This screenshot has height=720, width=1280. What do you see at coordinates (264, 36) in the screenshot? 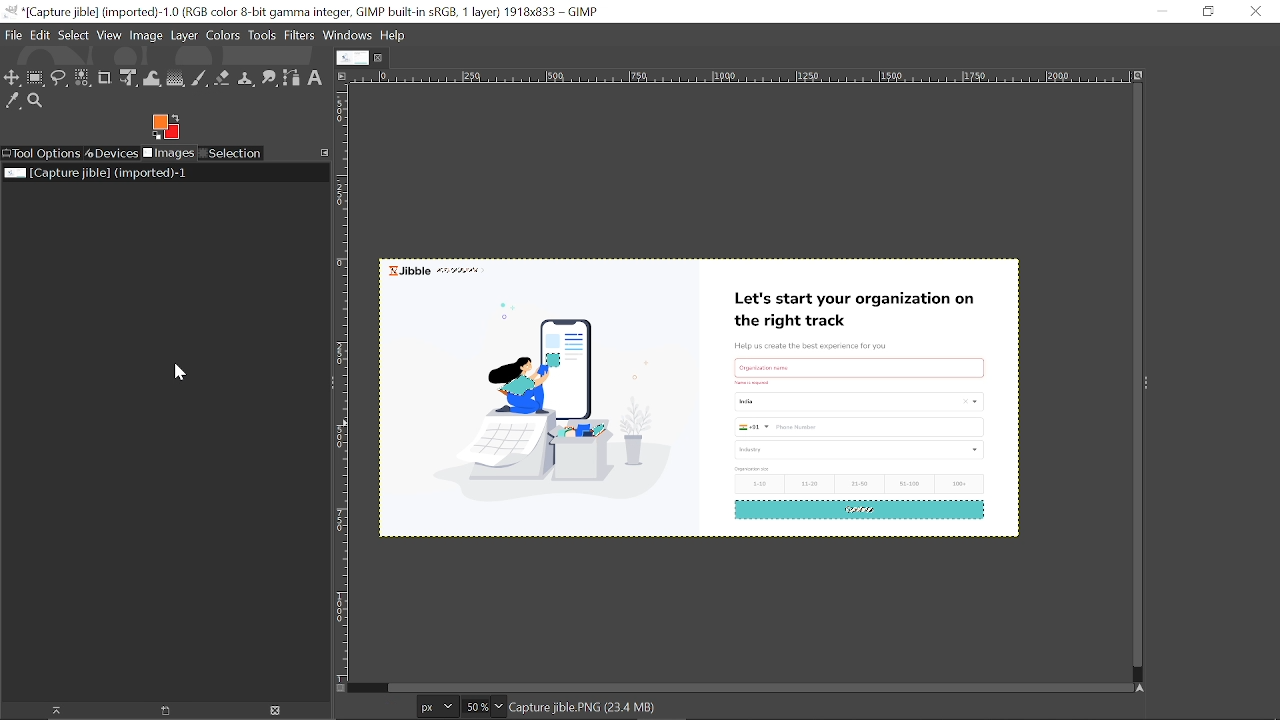
I see `` at bounding box center [264, 36].